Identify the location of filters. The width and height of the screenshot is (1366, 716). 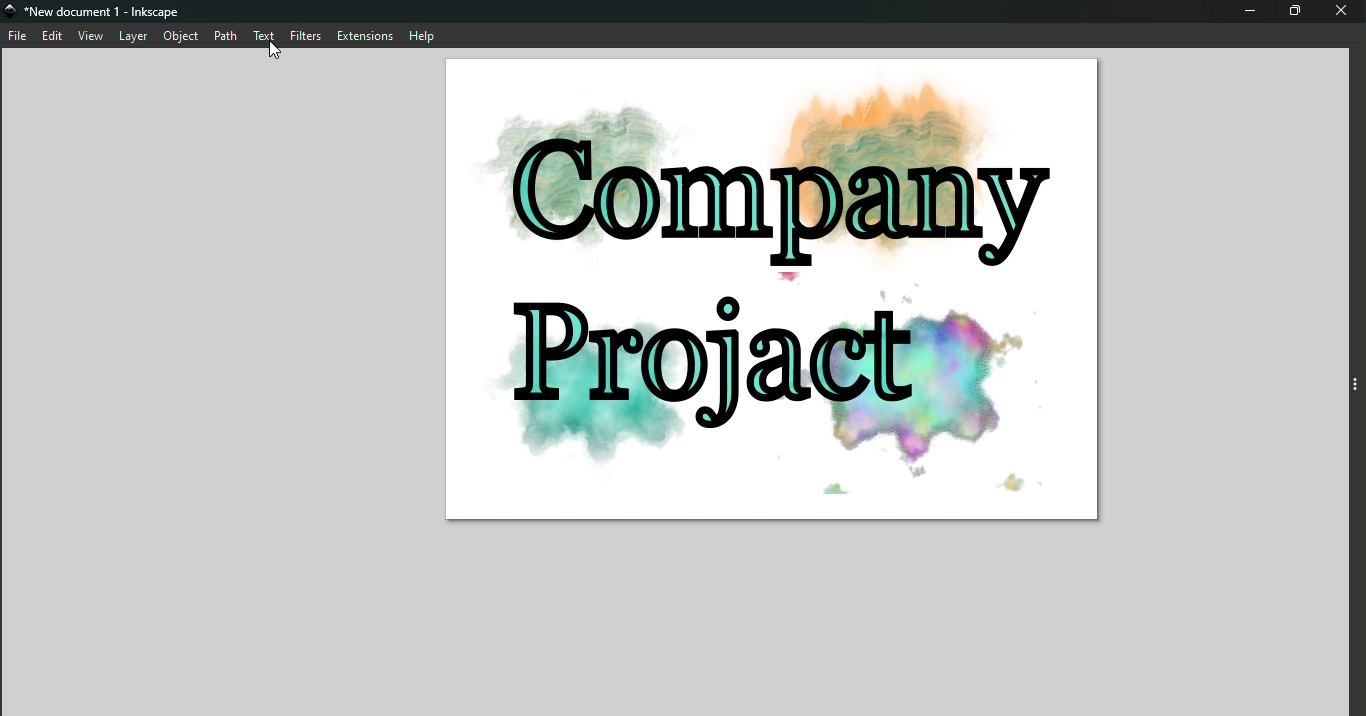
(306, 36).